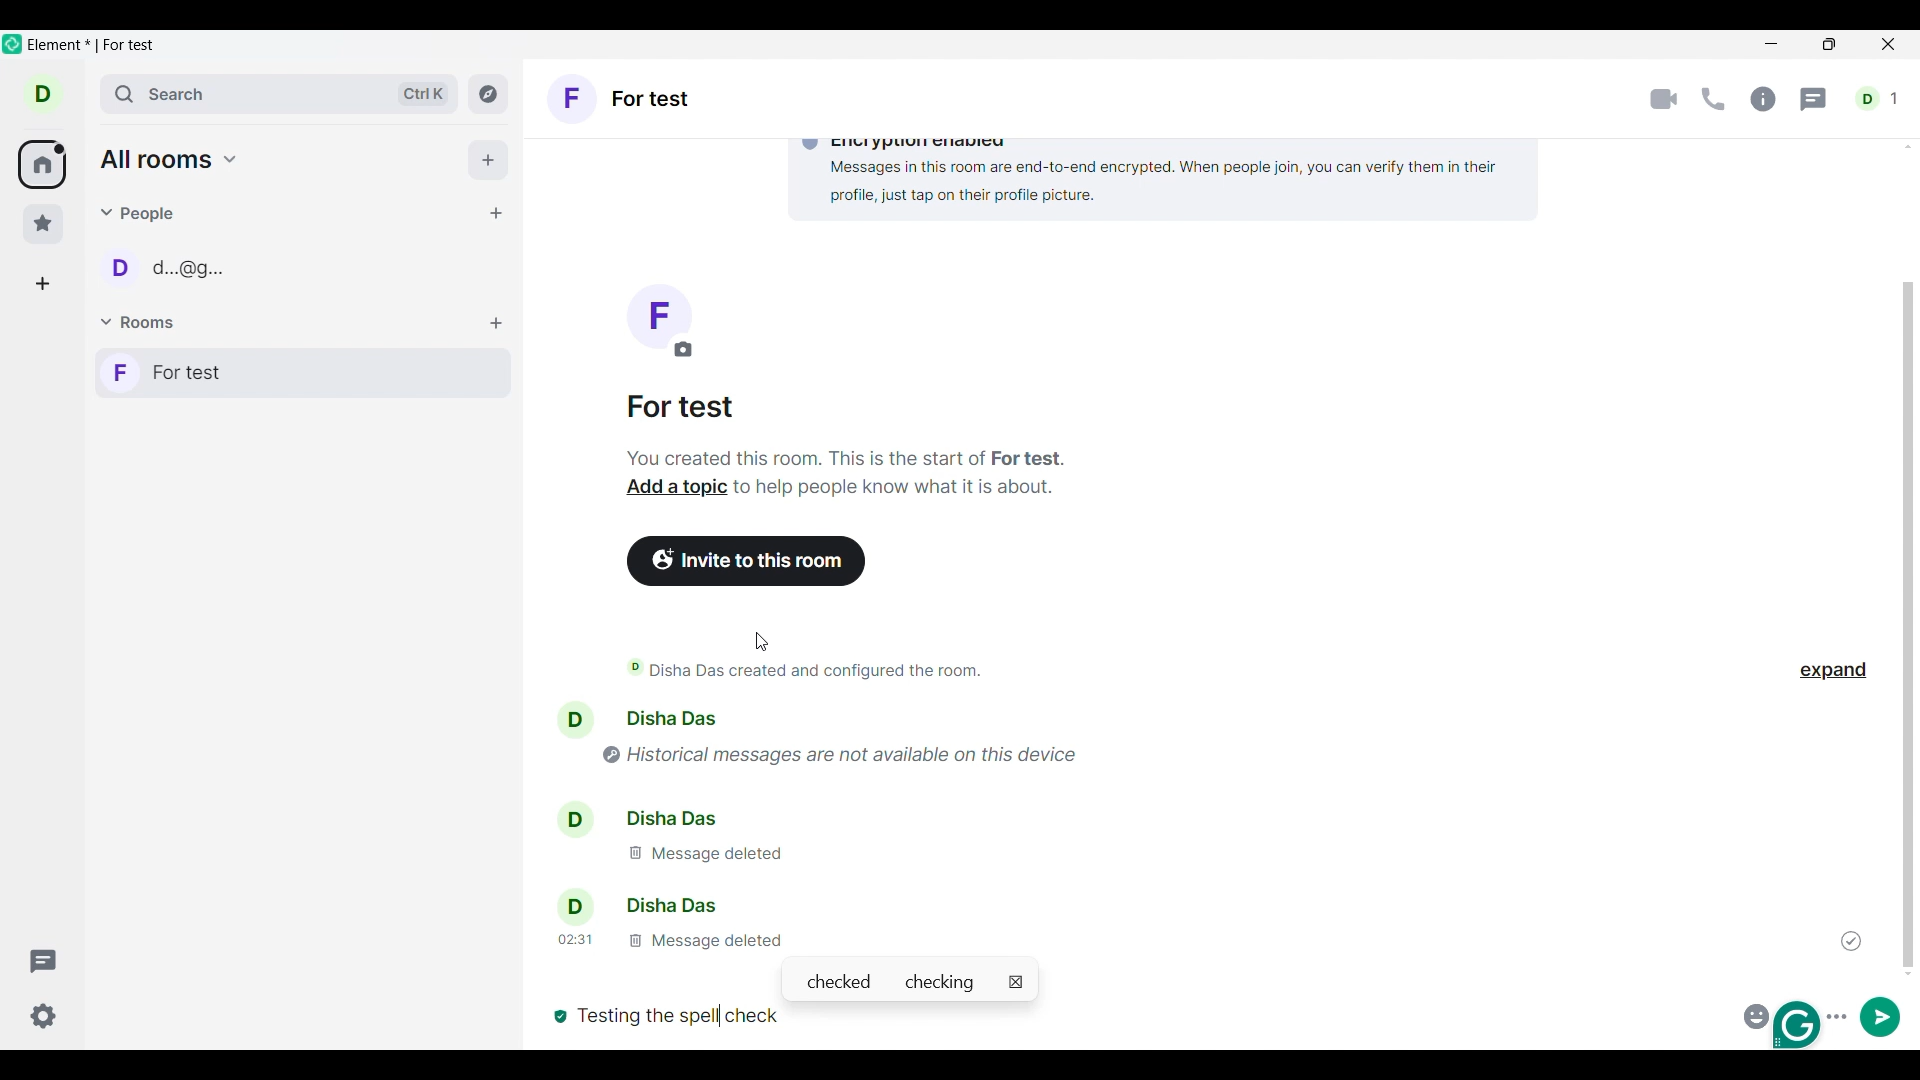 Image resolution: width=1920 pixels, height=1080 pixels. Describe the element at coordinates (43, 93) in the screenshot. I see `d` at that location.